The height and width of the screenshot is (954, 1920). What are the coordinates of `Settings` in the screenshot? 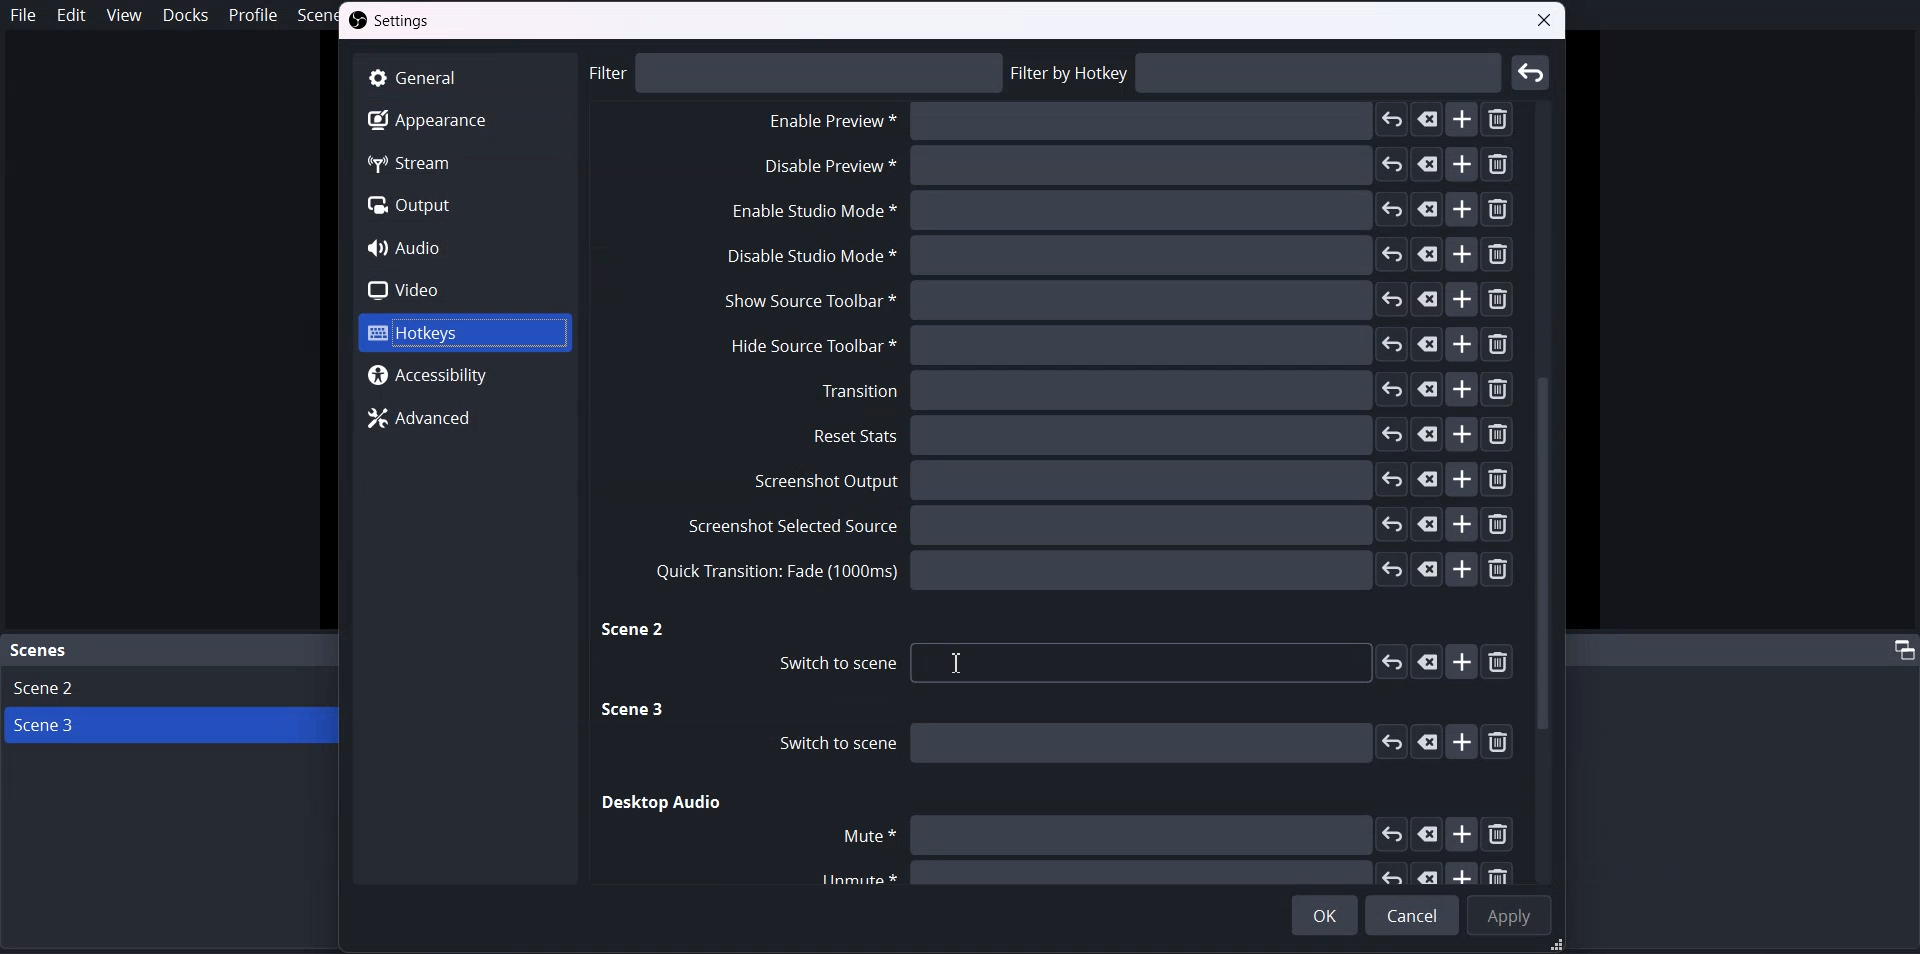 It's located at (395, 22).